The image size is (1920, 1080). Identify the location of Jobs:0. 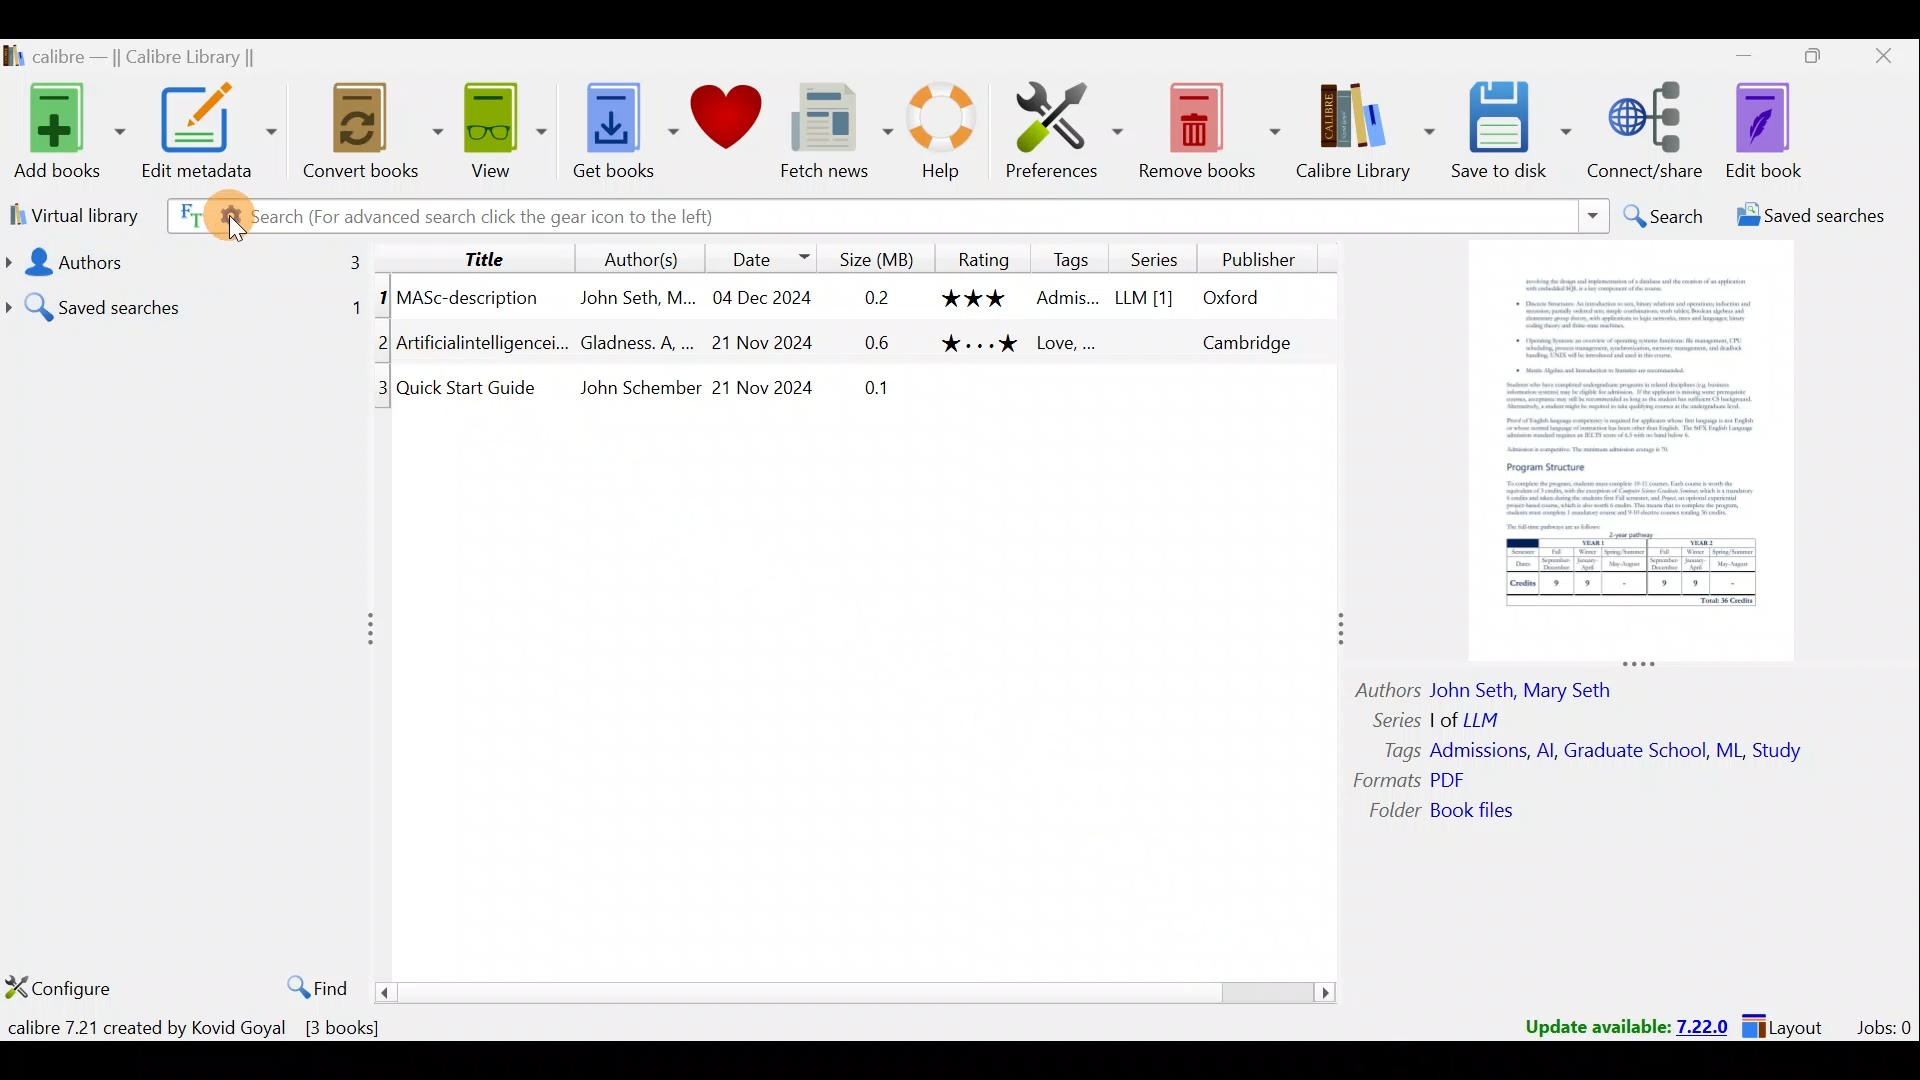
(1883, 1026).